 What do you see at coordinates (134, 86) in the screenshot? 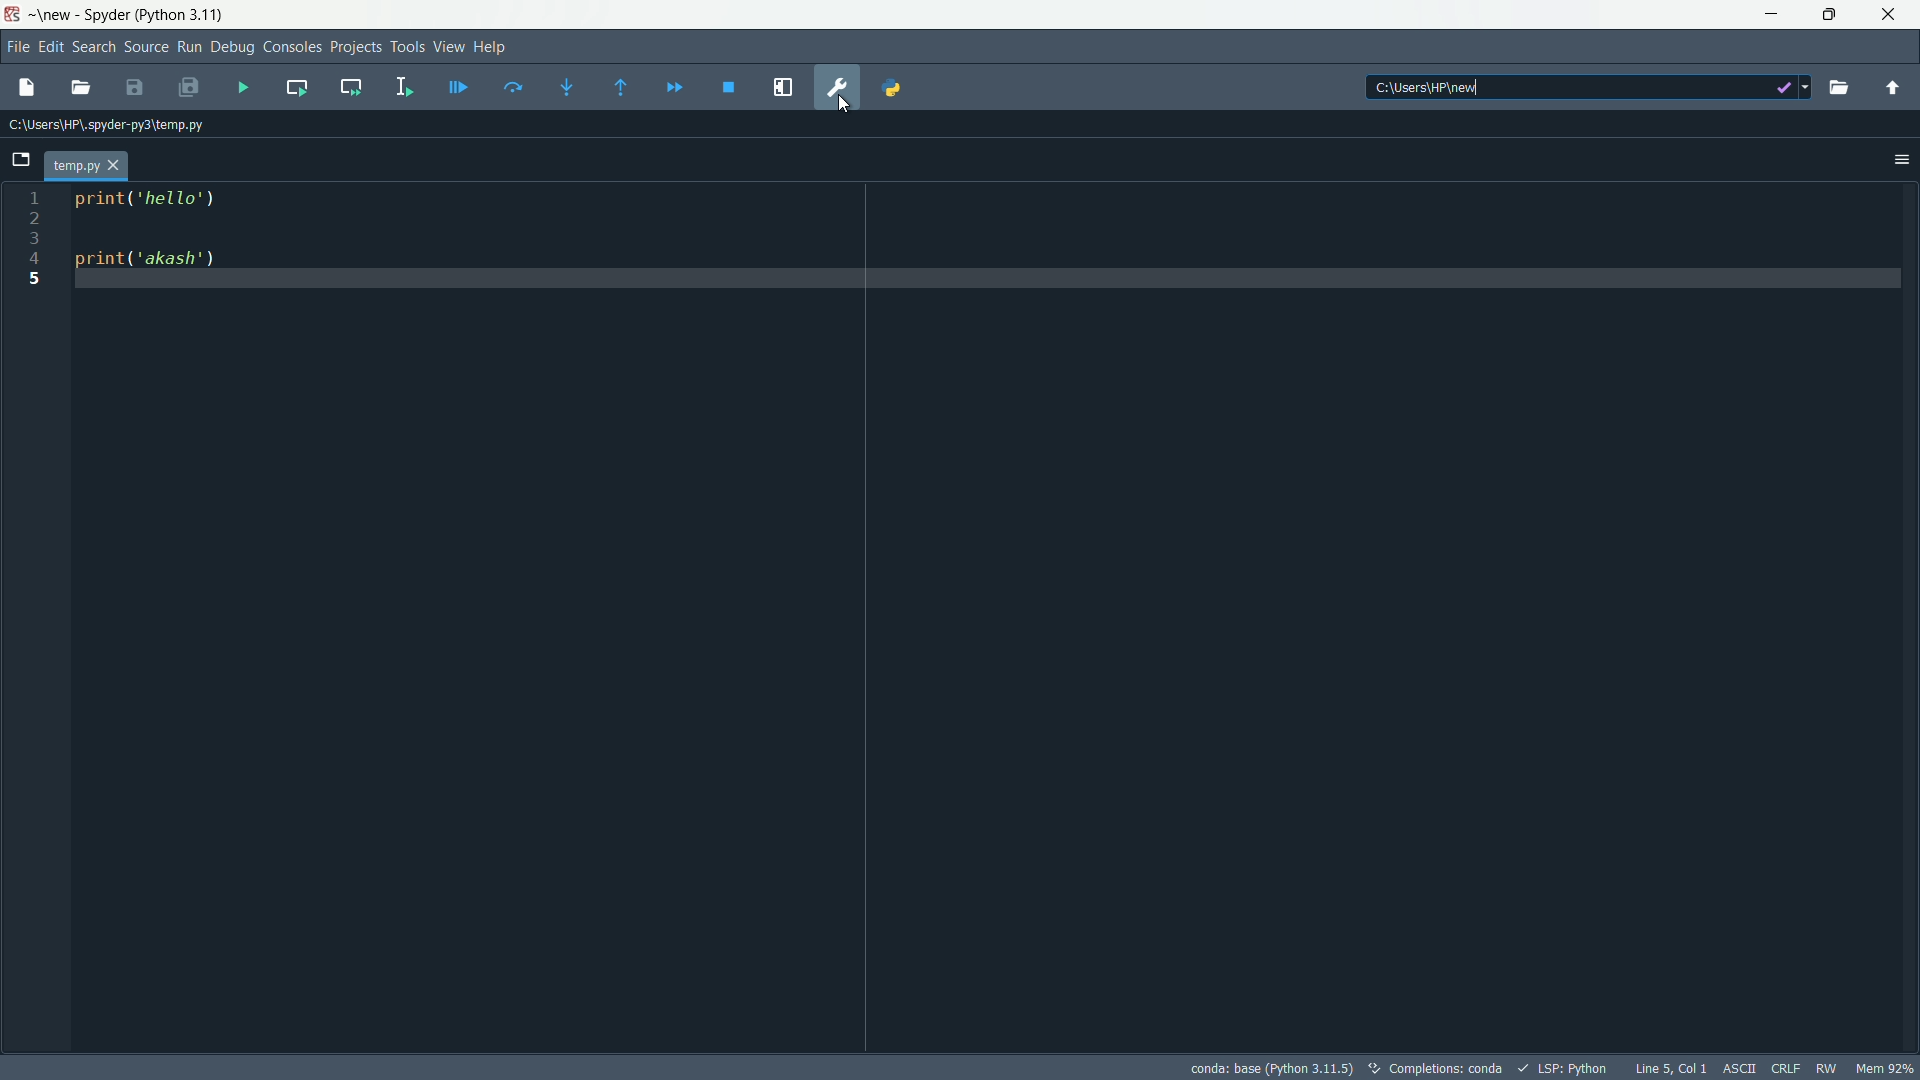
I see `save file` at bounding box center [134, 86].